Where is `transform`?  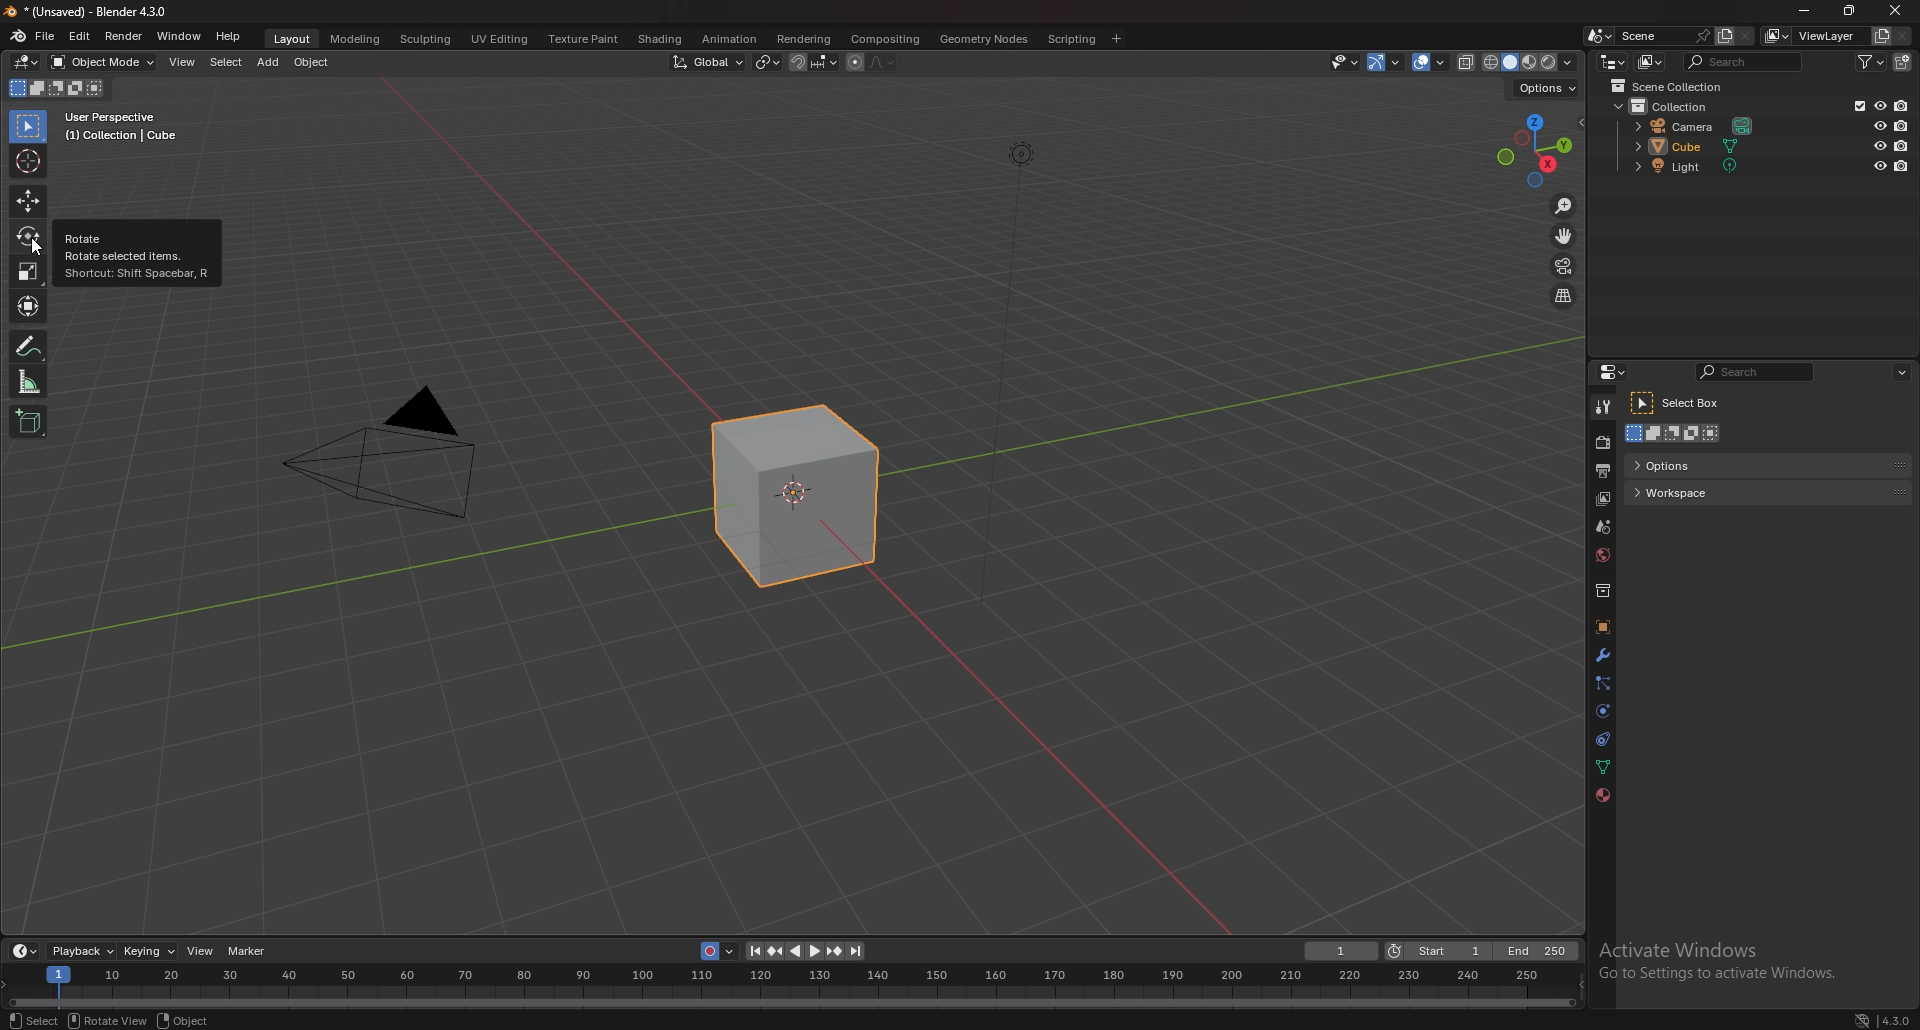
transform is located at coordinates (30, 306).